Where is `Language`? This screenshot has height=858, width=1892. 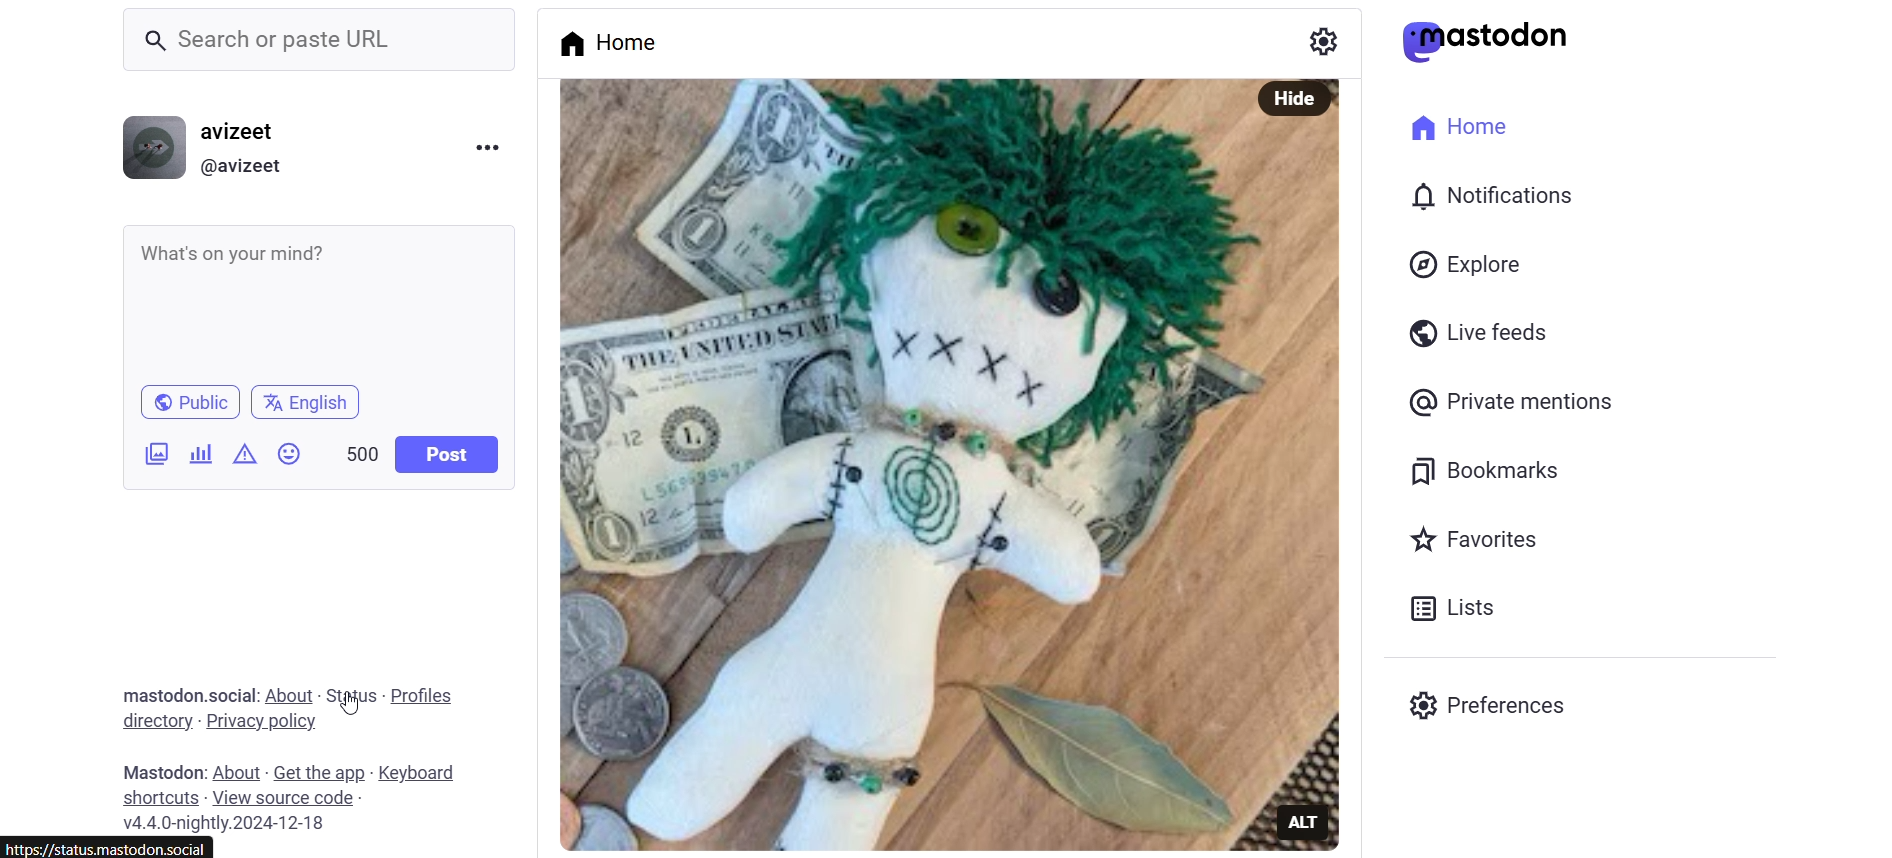
Language is located at coordinates (311, 400).